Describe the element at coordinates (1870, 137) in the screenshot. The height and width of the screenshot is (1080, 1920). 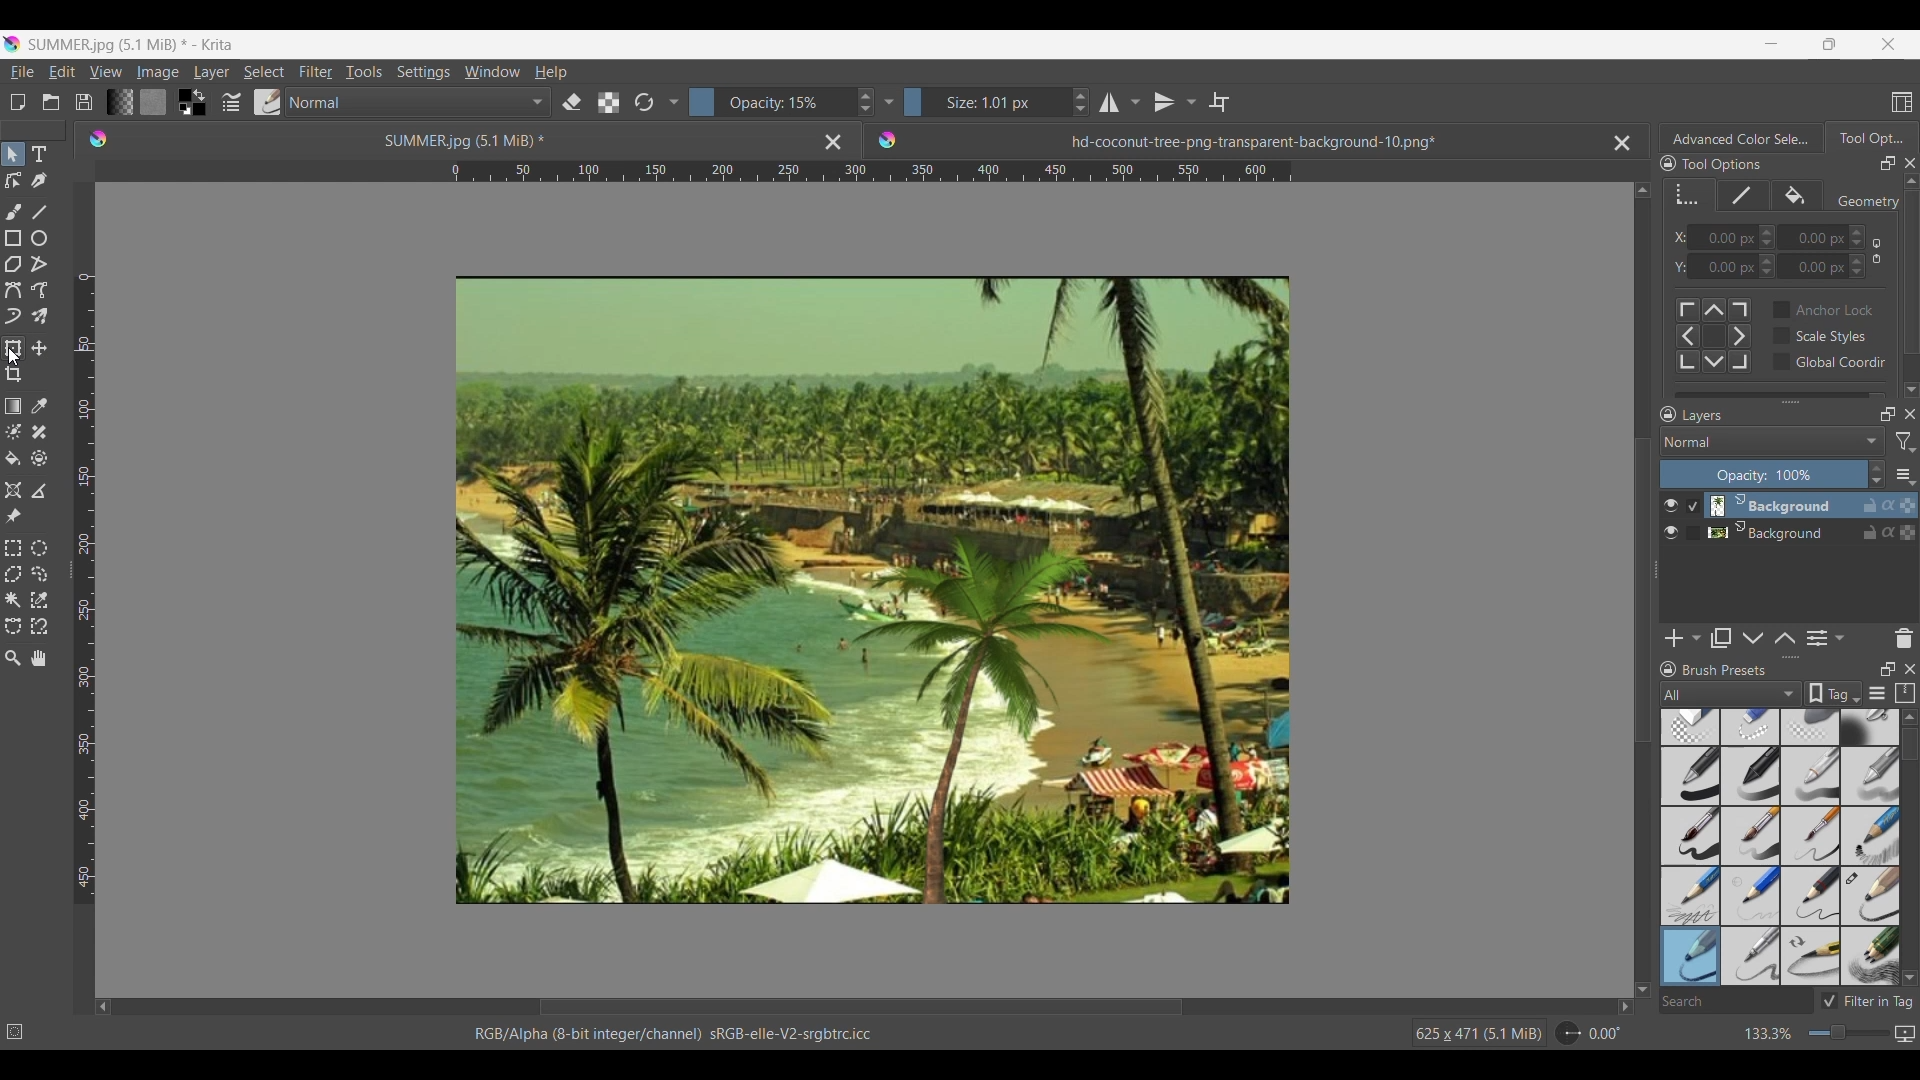
I see `Tool options panel` at that location.